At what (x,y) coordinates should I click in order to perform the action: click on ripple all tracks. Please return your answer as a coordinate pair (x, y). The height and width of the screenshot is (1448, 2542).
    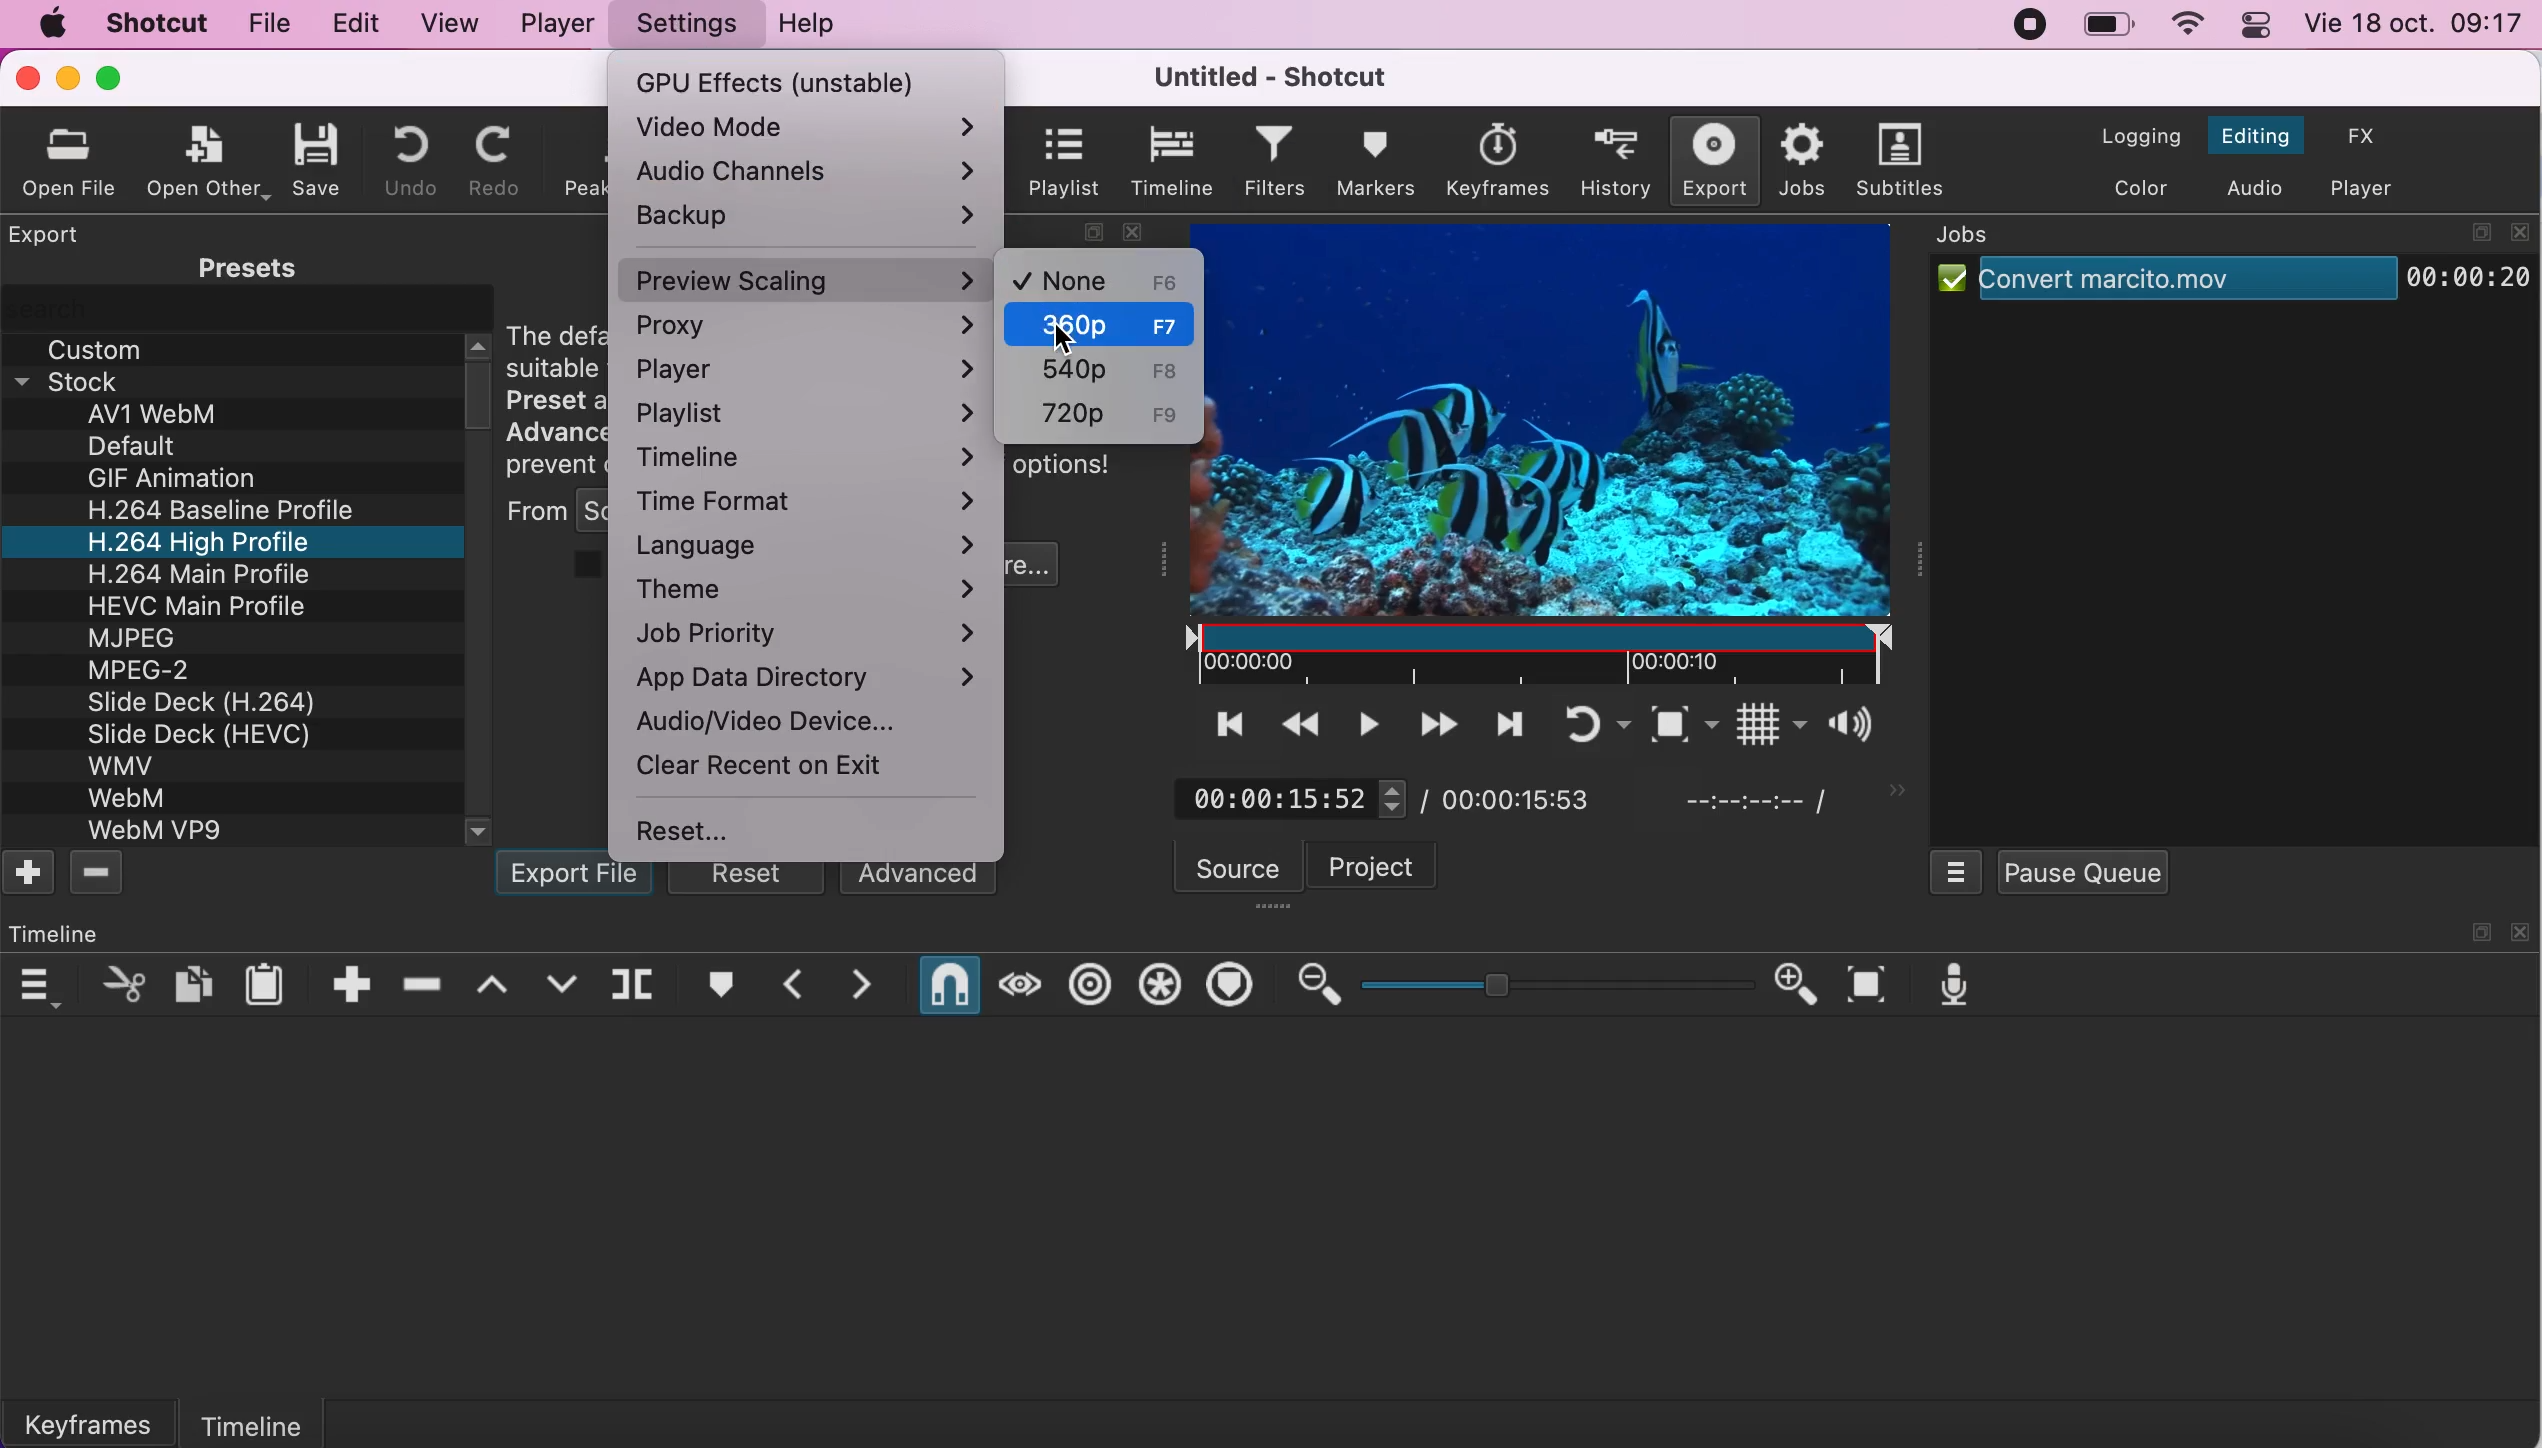
    Looking at the image, I should click on (1158, 986).